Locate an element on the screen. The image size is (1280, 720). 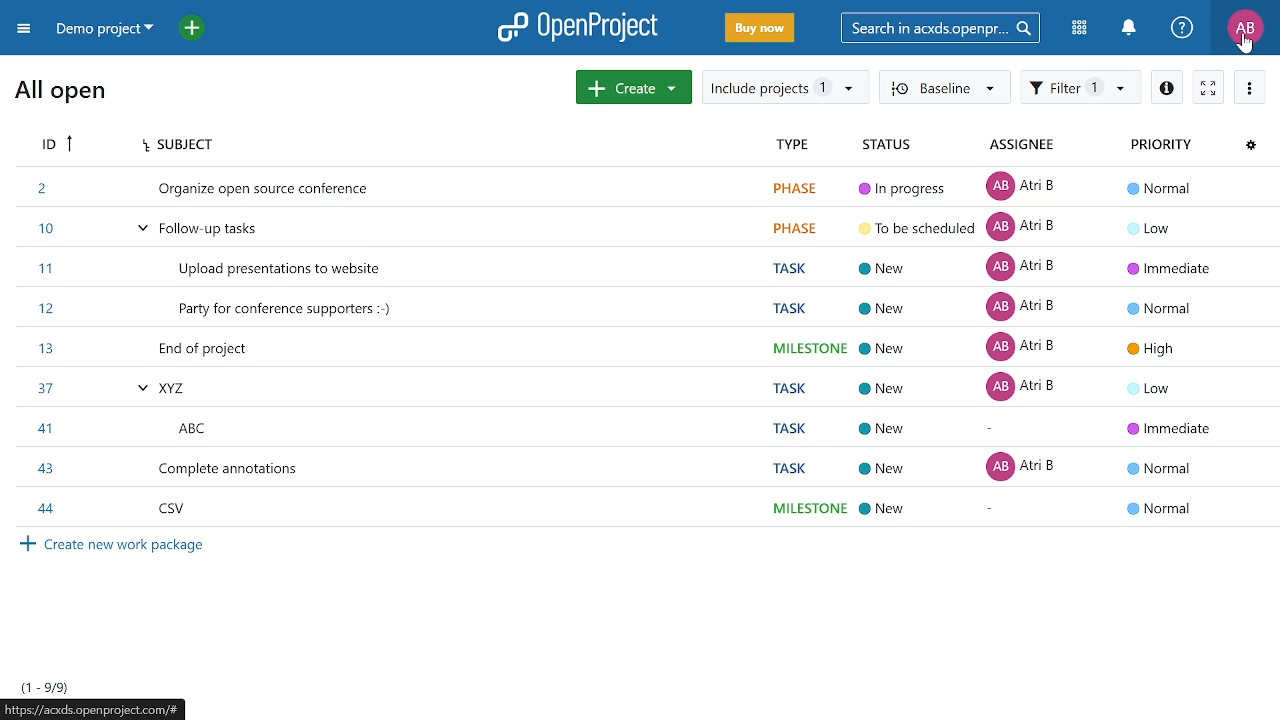
task subjects is located at coordinates (273, 349).